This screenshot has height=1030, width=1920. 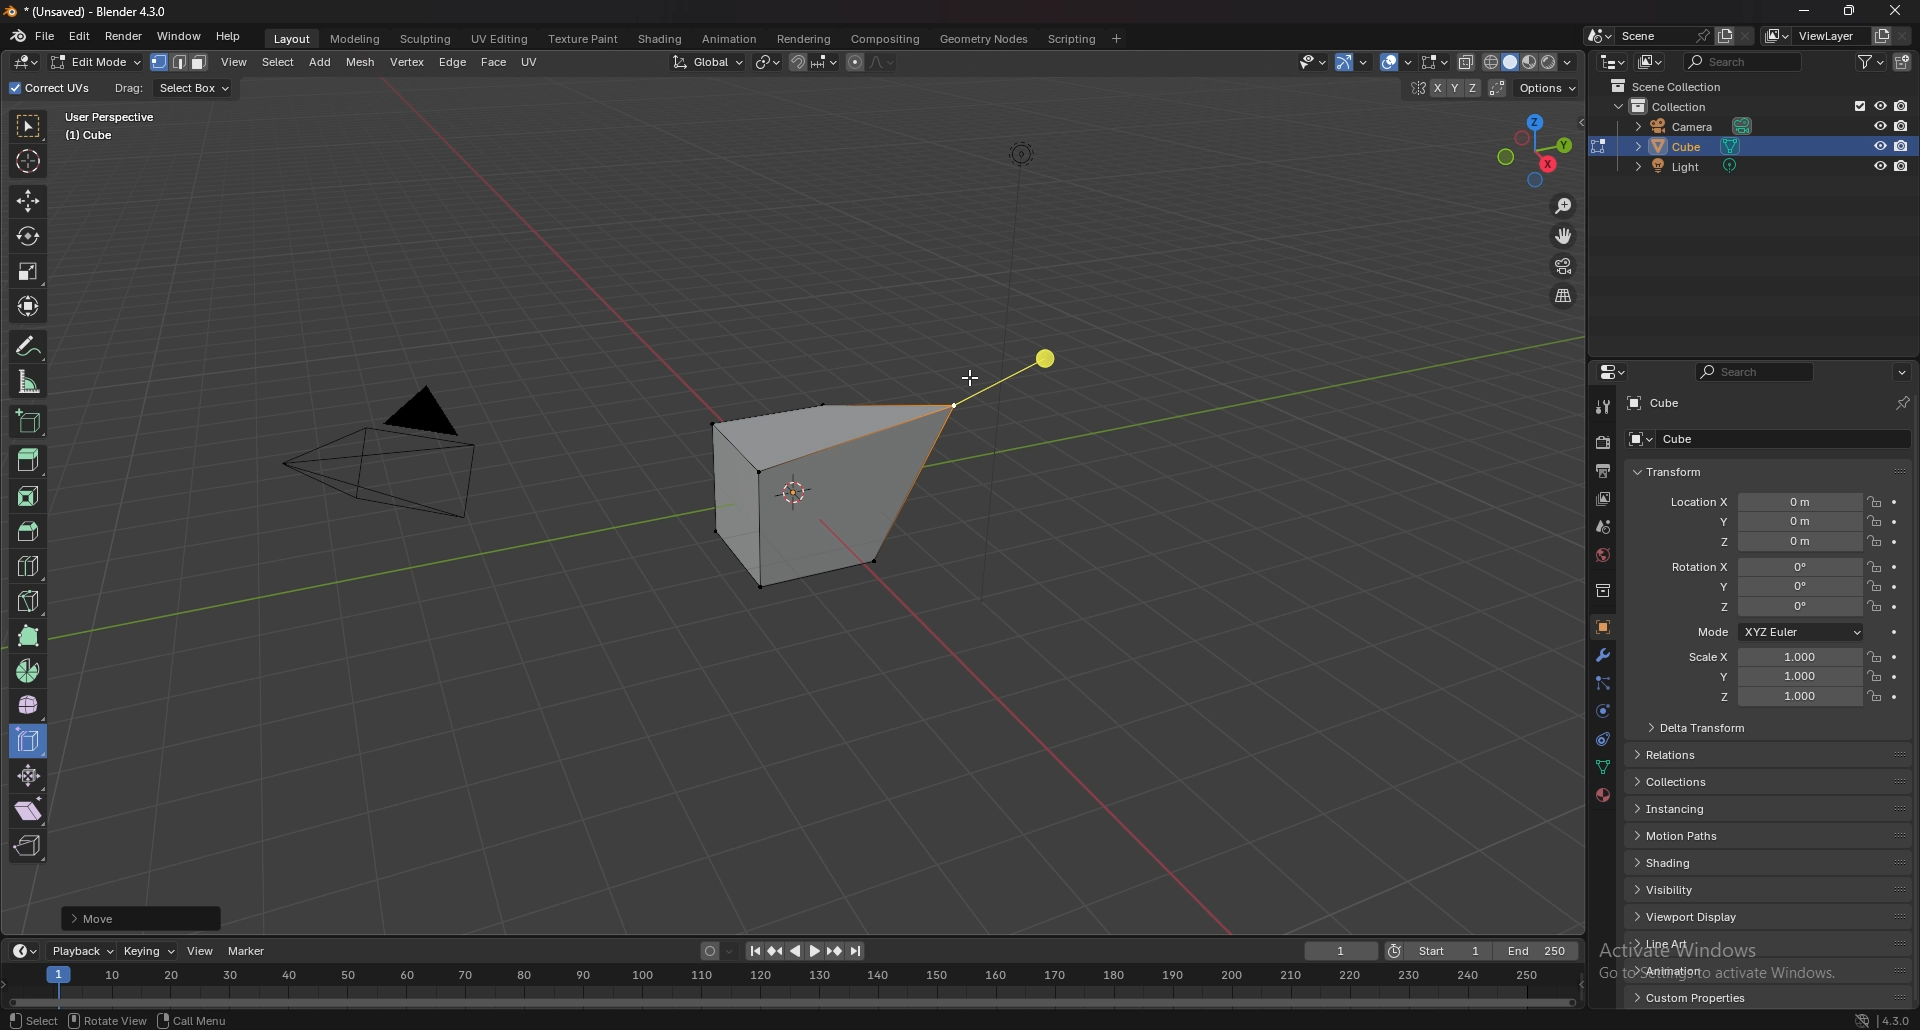 I want to click on transform, so click(x=1671, y=471).